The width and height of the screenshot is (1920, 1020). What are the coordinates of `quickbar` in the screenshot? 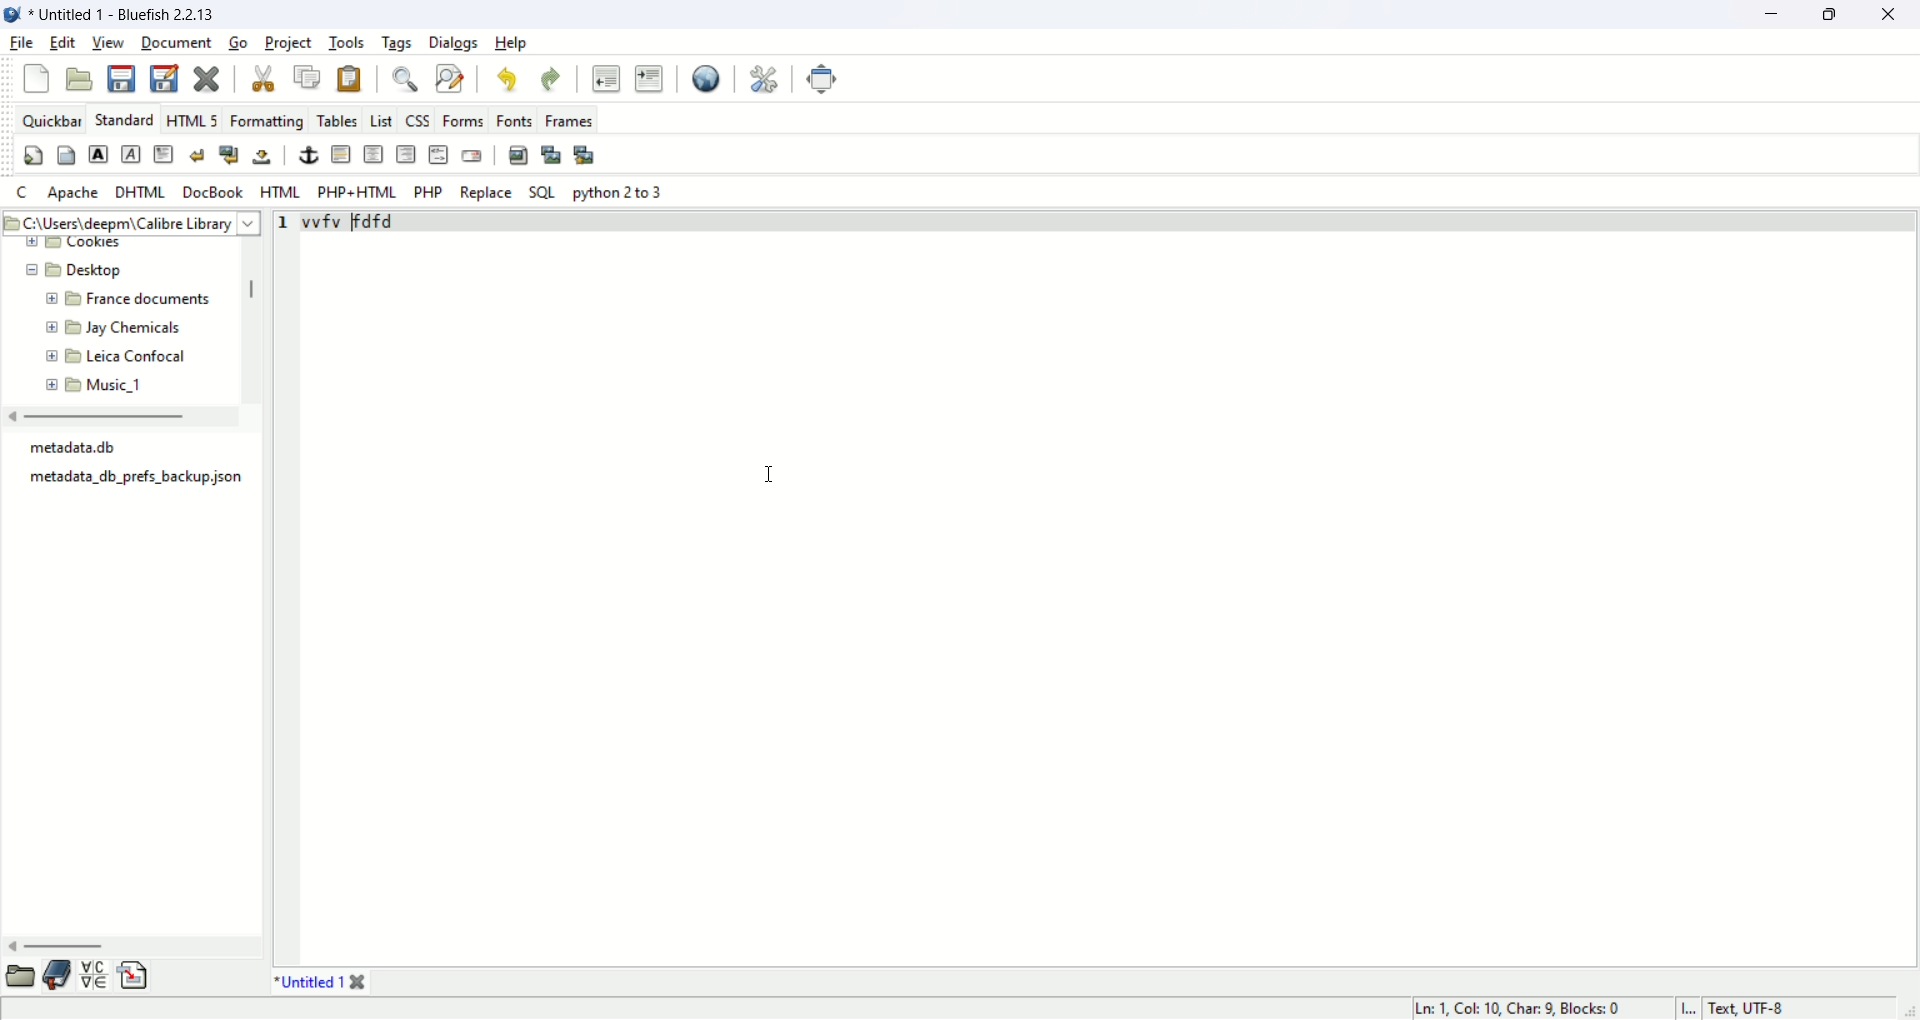 It's located at (53, 122).